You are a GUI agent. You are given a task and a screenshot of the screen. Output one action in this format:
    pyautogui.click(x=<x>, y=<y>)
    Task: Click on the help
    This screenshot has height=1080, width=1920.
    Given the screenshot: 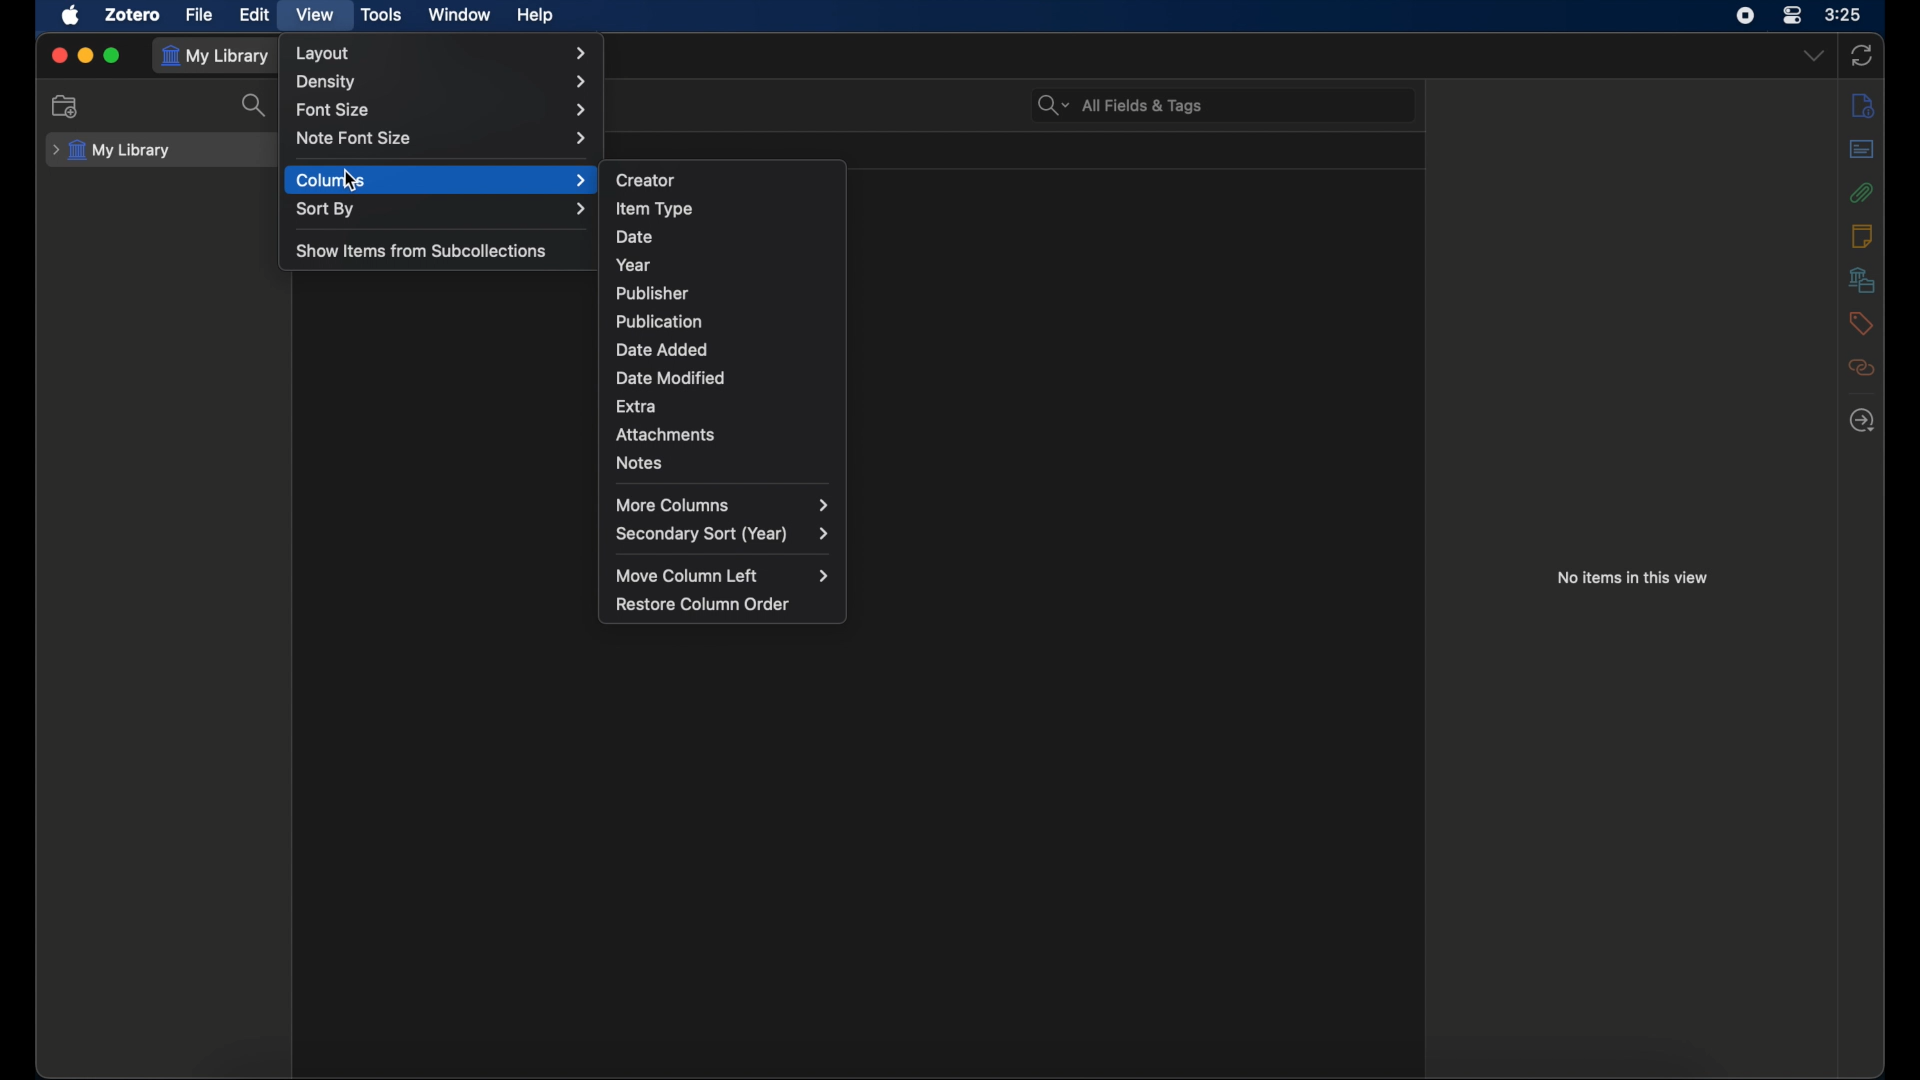 What is the action you would take?
    pyautogui.click(x=536, y=16)
    